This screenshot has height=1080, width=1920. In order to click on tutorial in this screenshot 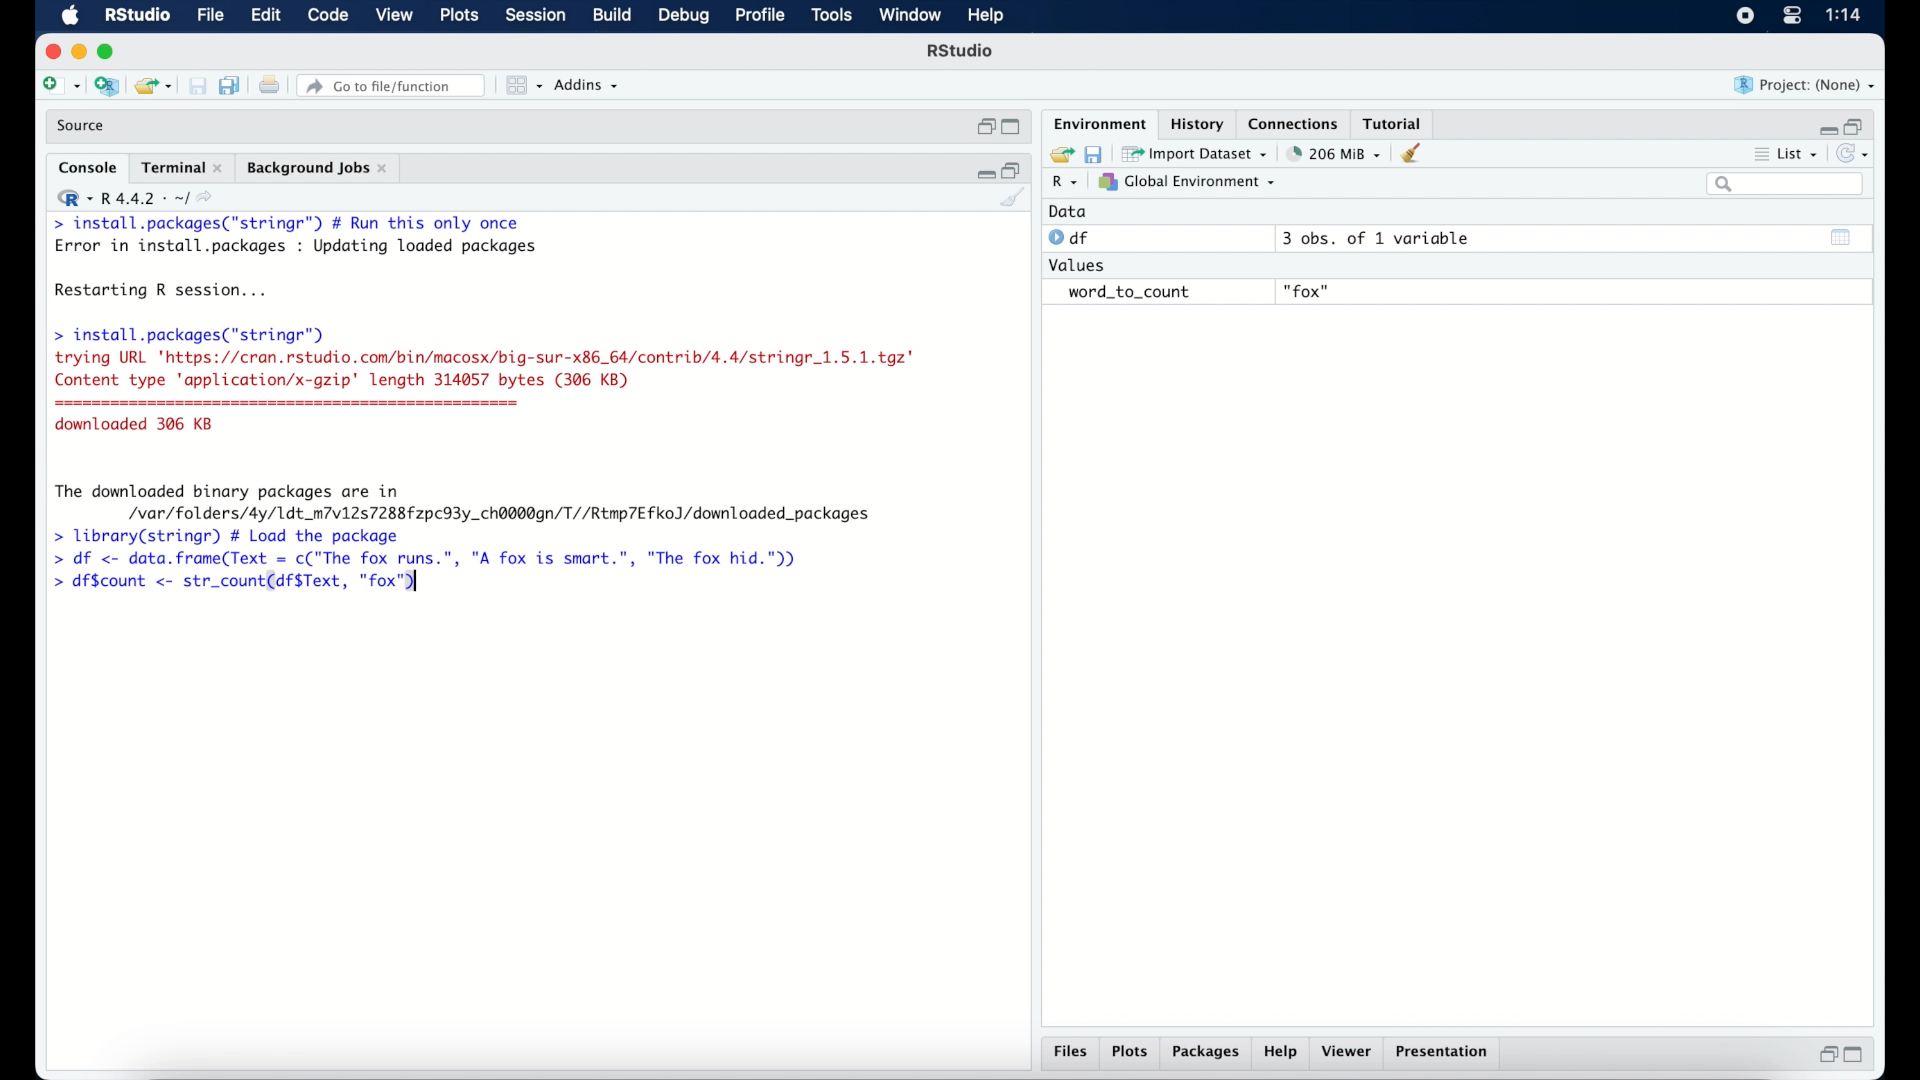, I will do `click(1393, 121)`.